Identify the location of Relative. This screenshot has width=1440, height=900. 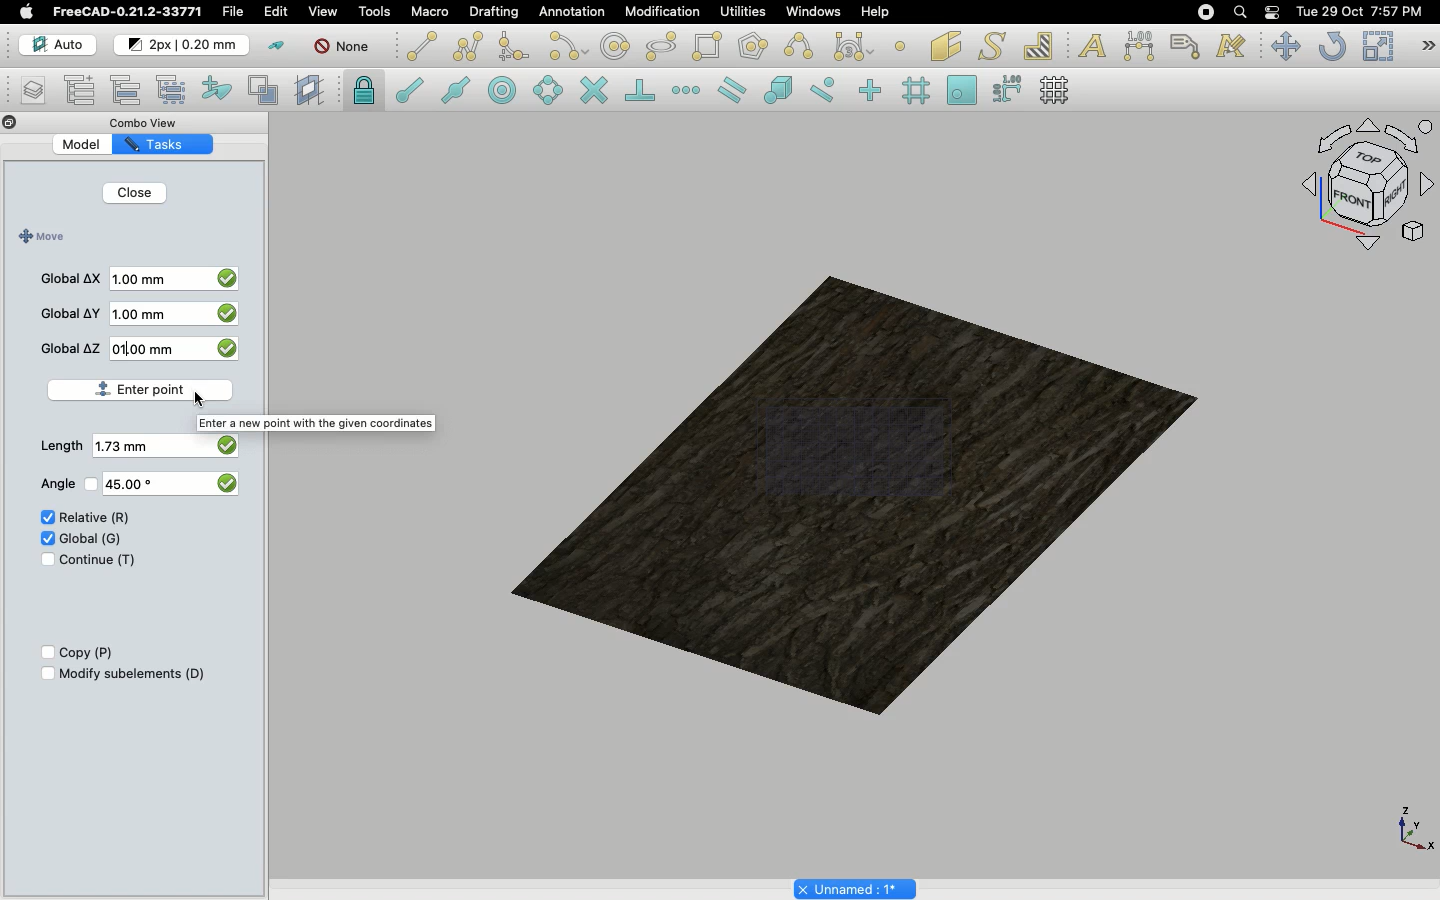
(95, 518).